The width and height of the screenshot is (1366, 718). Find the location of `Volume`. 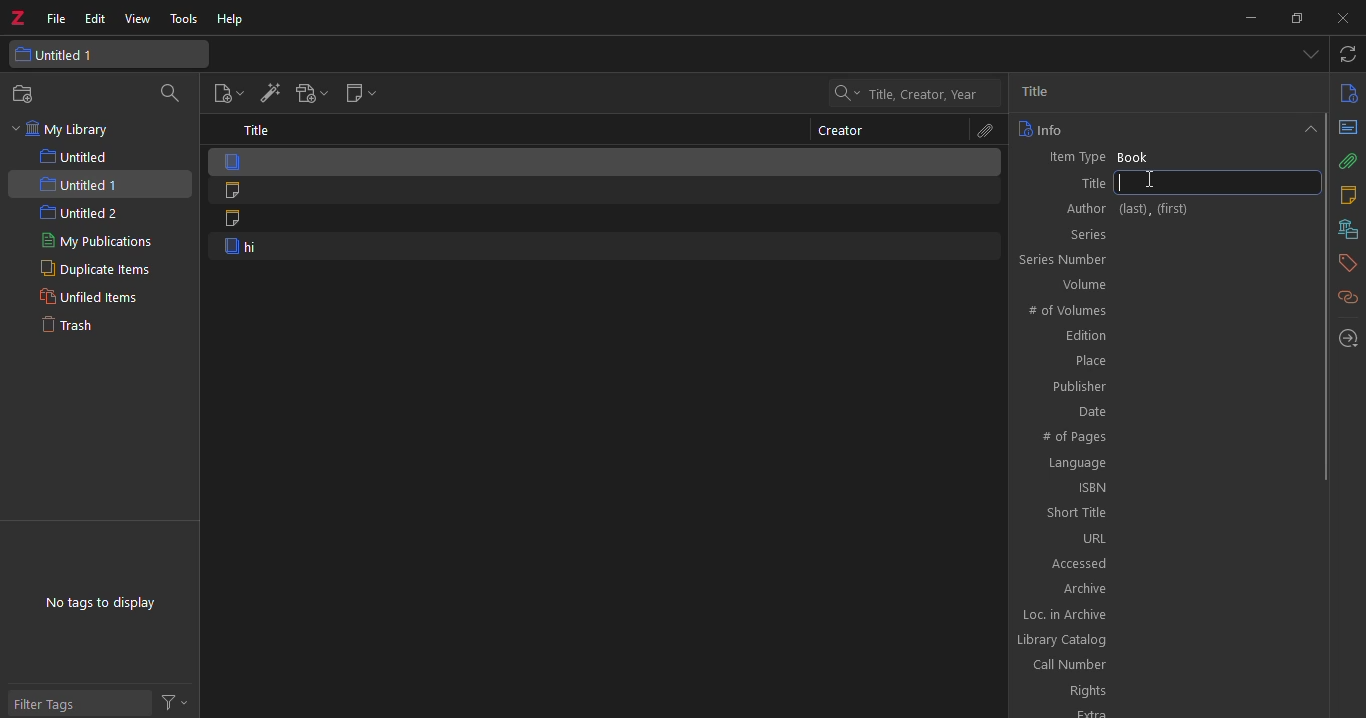

Volume is located at coordinates (1164, 284).